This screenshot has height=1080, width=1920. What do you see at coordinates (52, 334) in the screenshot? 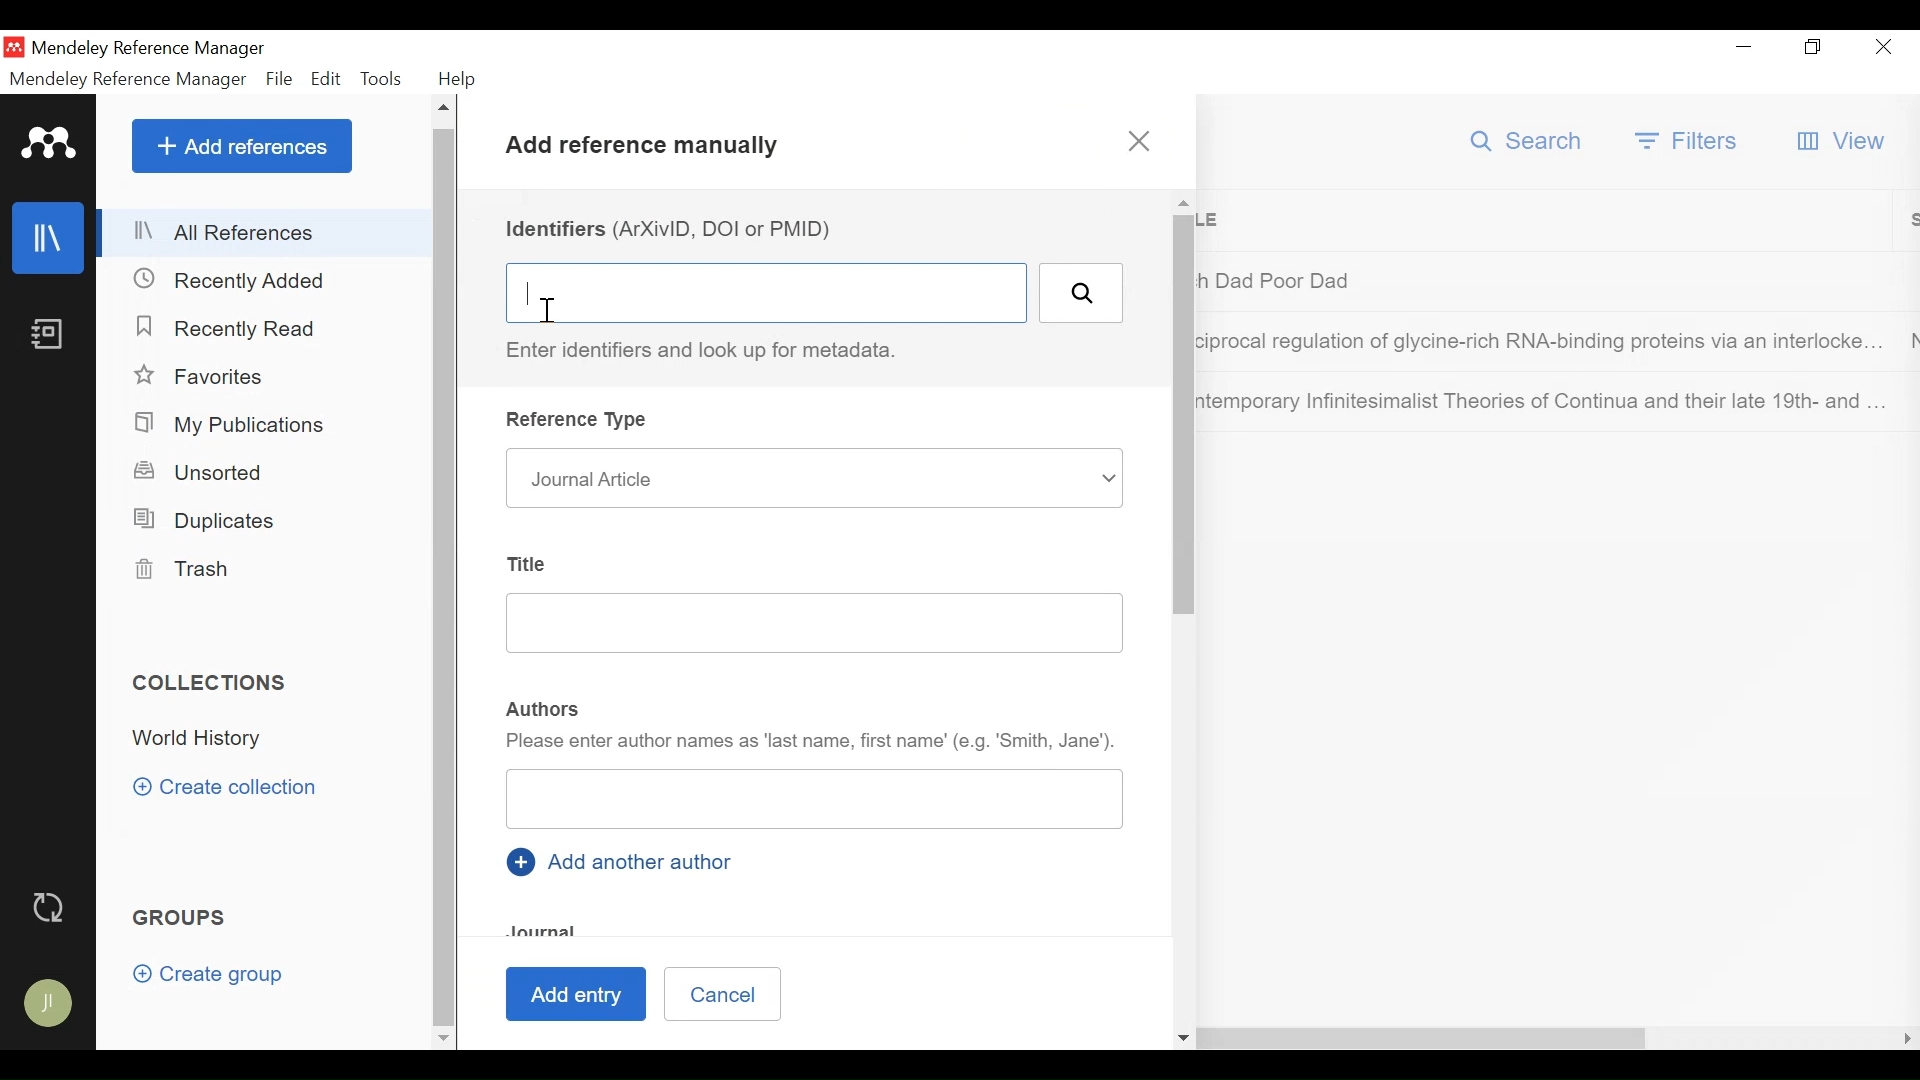
I see `Notees` at bounding box center [52, 334].